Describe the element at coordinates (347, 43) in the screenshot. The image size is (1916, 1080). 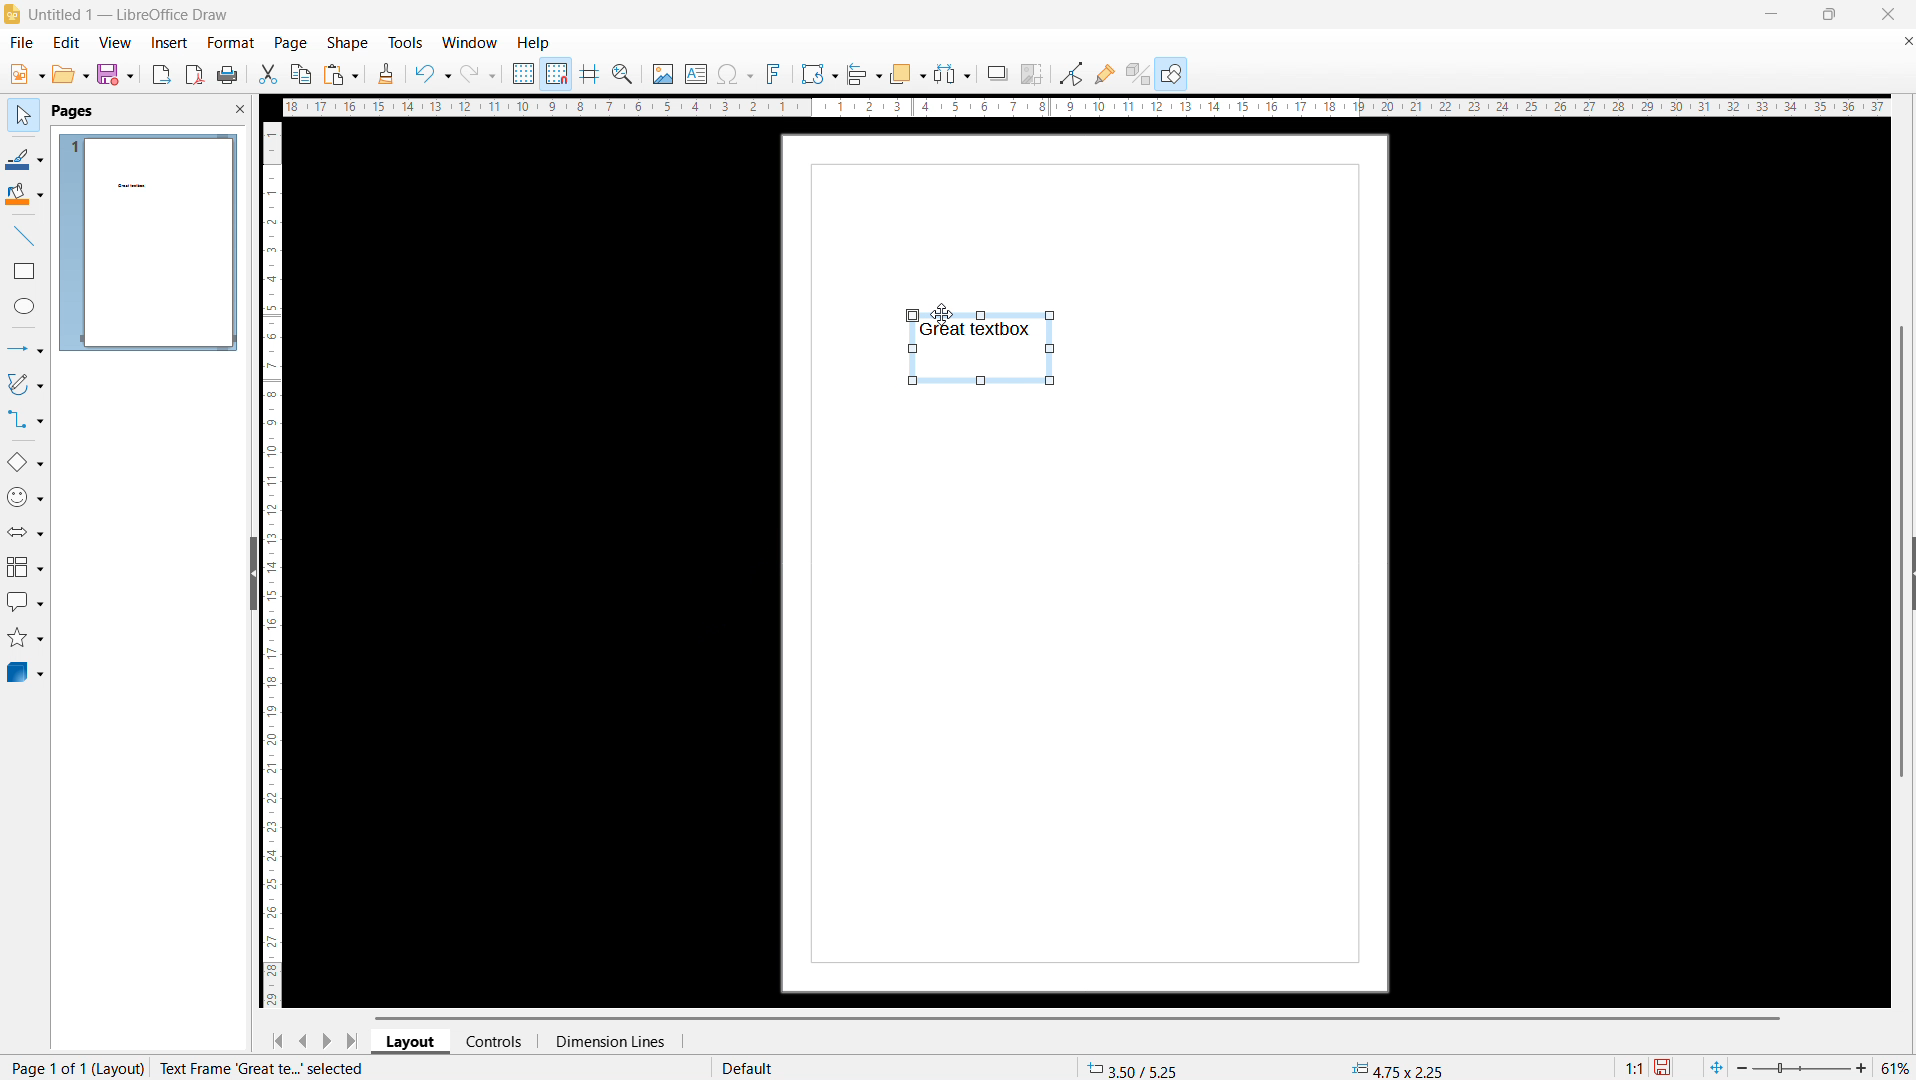
I see `shape` at that location.